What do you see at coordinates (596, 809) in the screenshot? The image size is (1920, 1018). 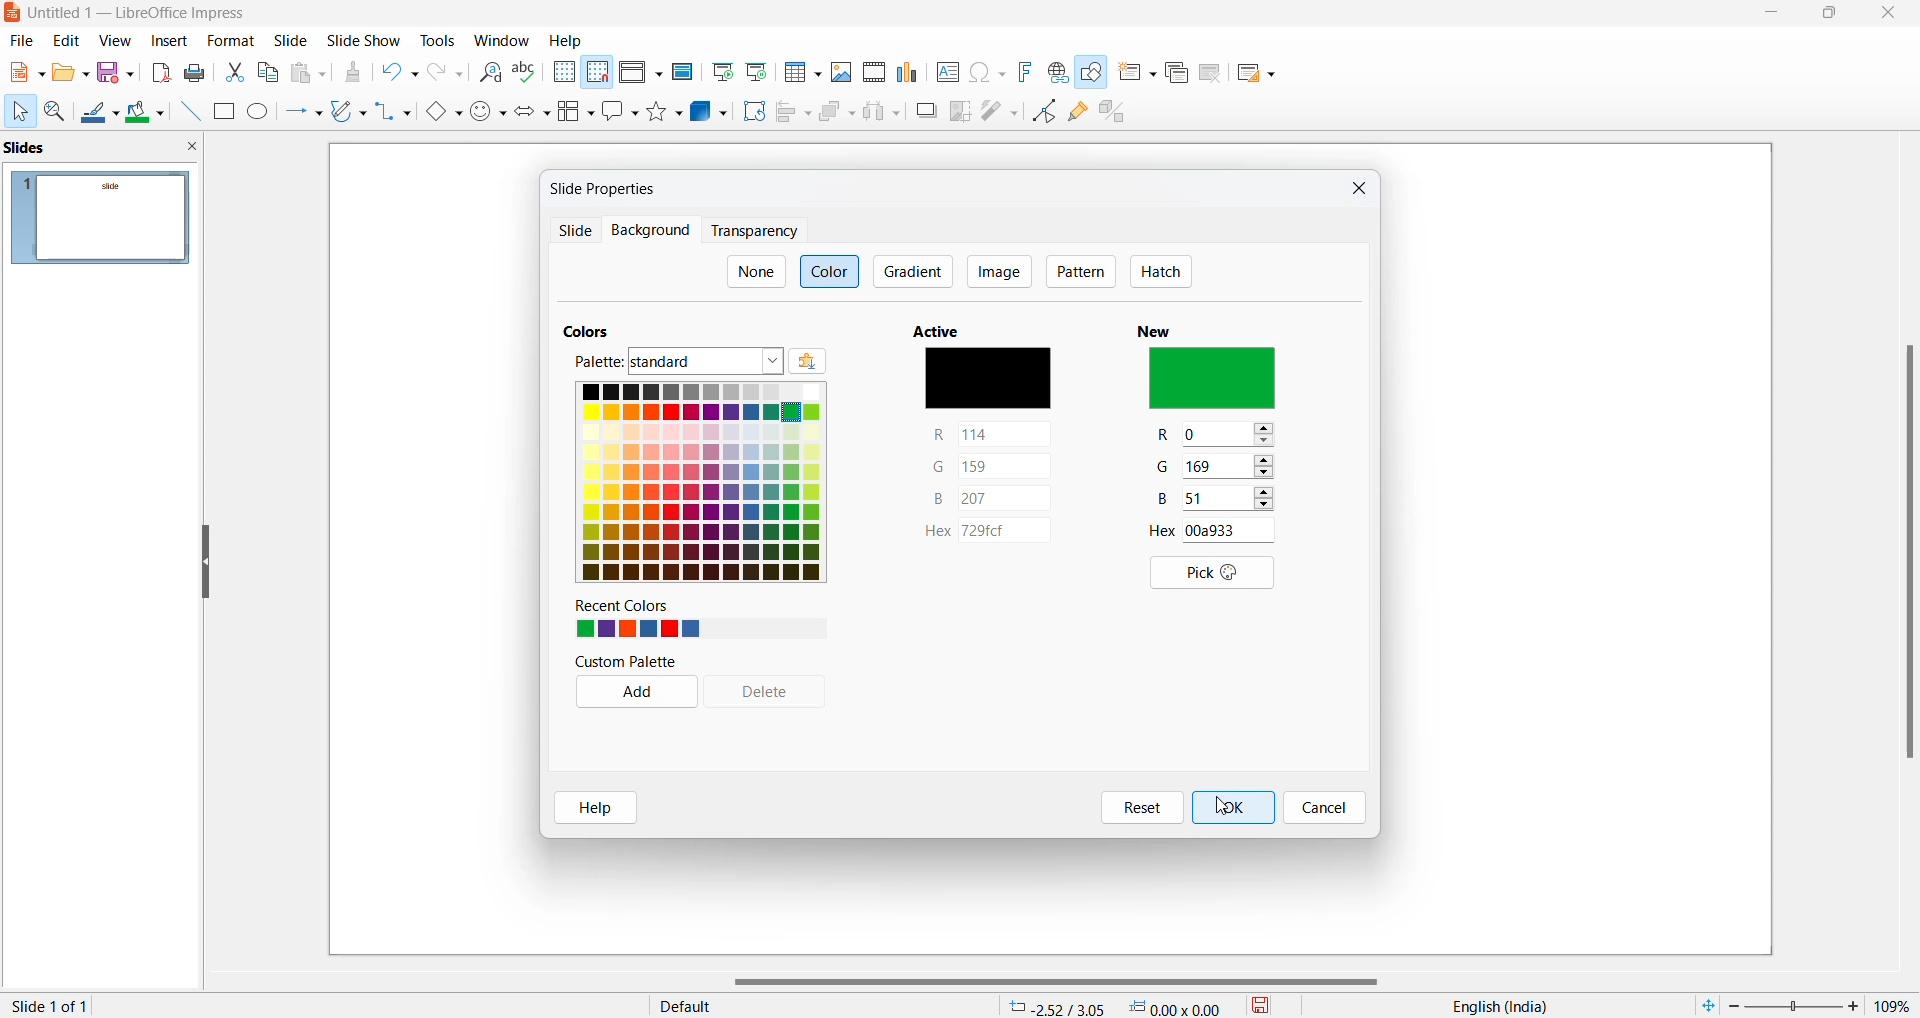 I see `help` at bounding box center [596, 809].